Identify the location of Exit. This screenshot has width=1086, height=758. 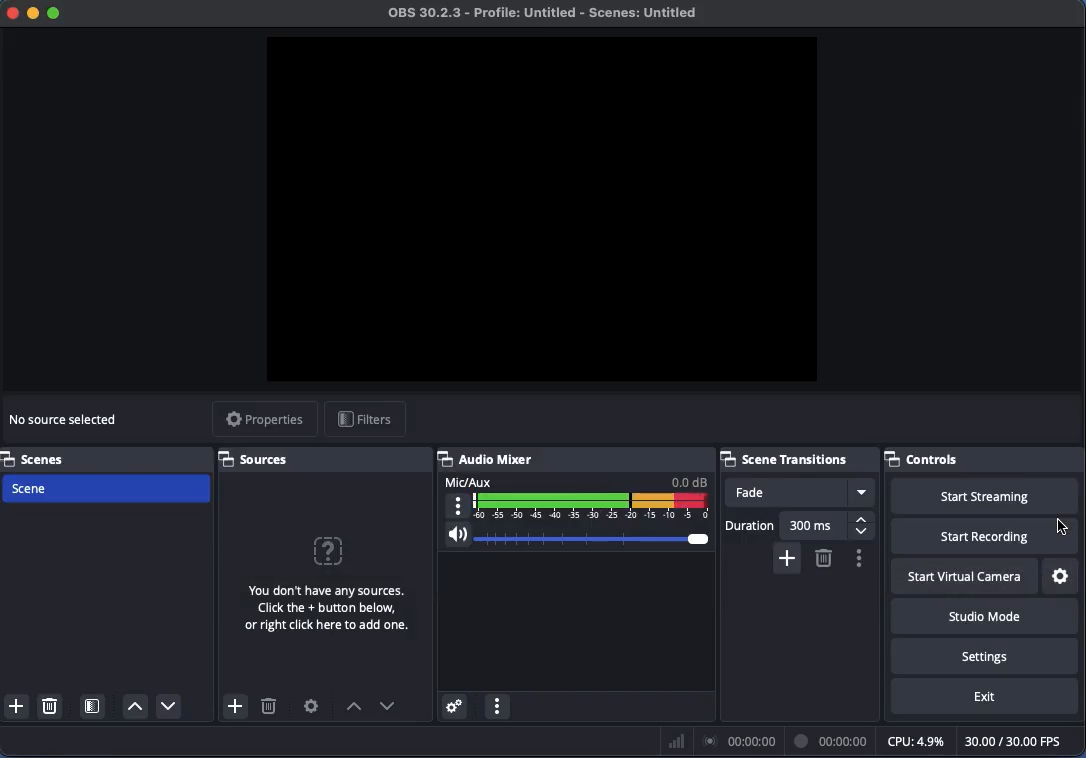
(985, 697).